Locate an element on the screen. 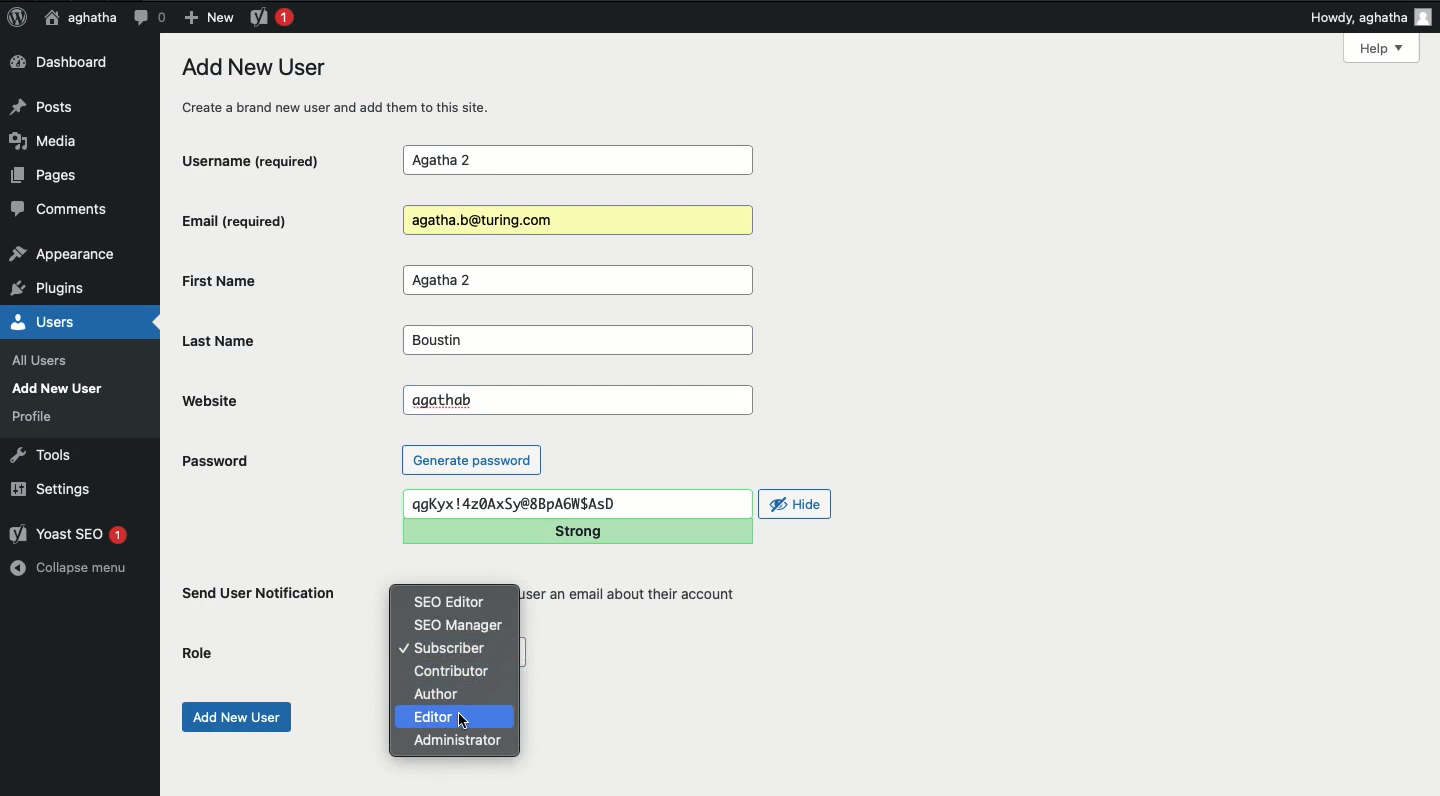 The width and height of the screenshot is (1440, 796). user an email about their account is located at coordinates (632, 595).